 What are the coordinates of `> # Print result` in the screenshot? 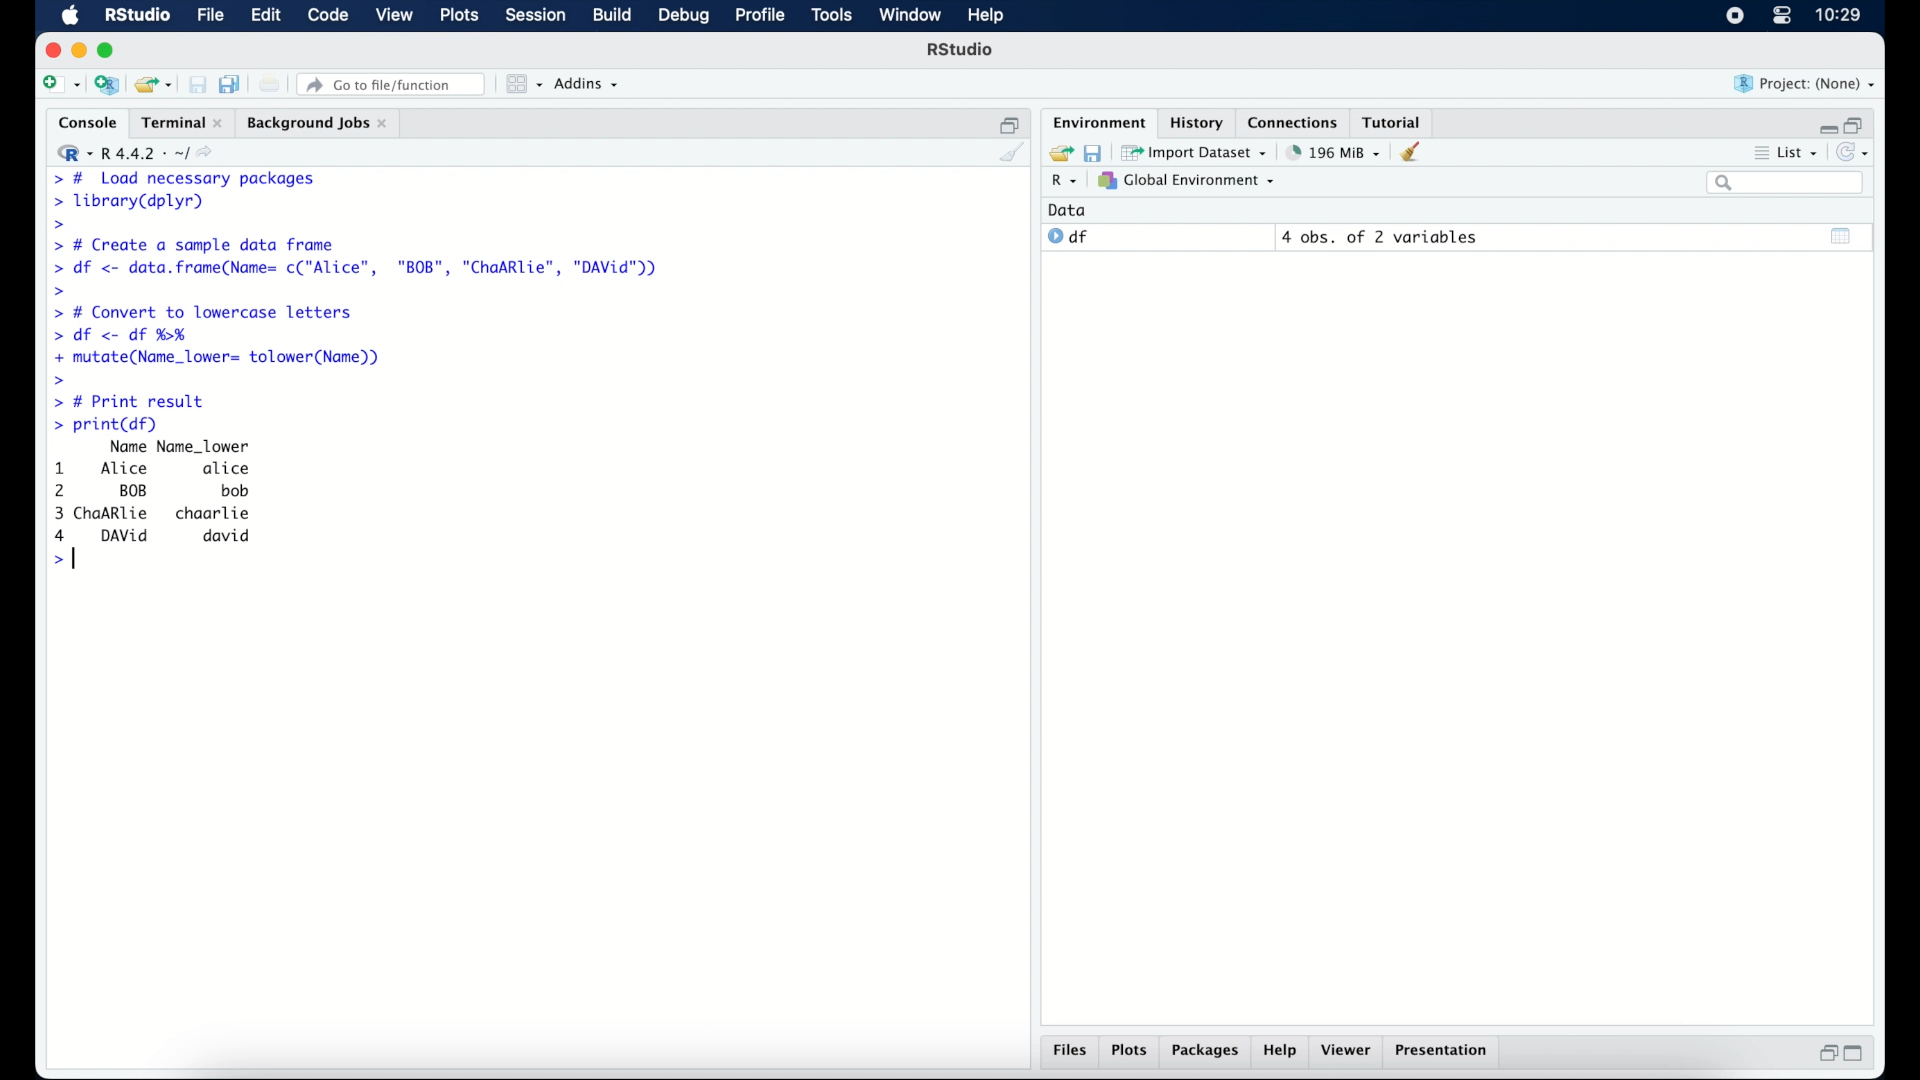 It's located at (133, 402).